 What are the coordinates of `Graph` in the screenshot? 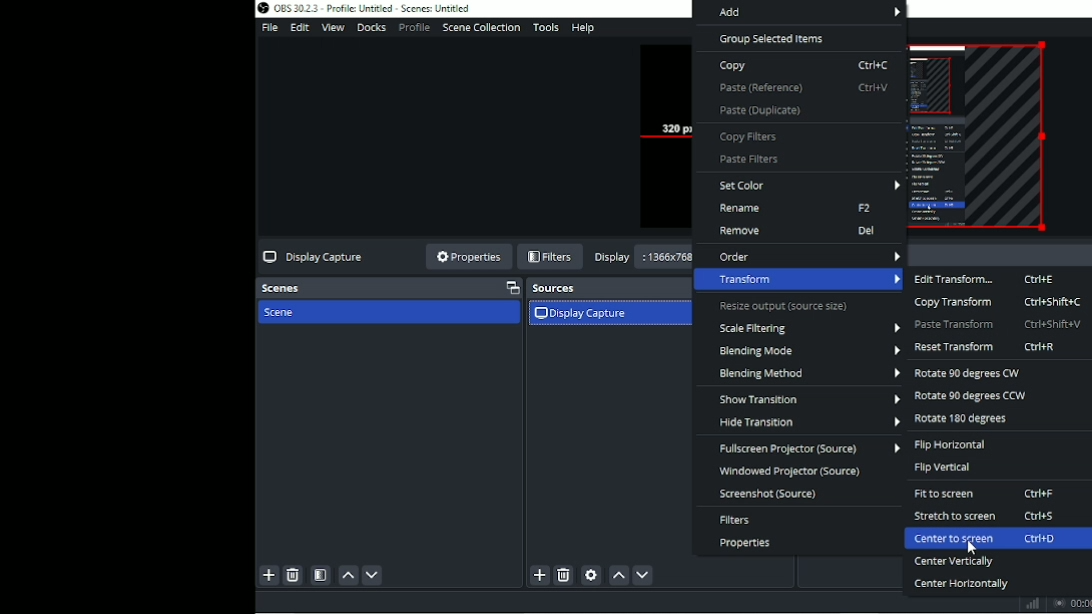 It's located at (1029, 602).